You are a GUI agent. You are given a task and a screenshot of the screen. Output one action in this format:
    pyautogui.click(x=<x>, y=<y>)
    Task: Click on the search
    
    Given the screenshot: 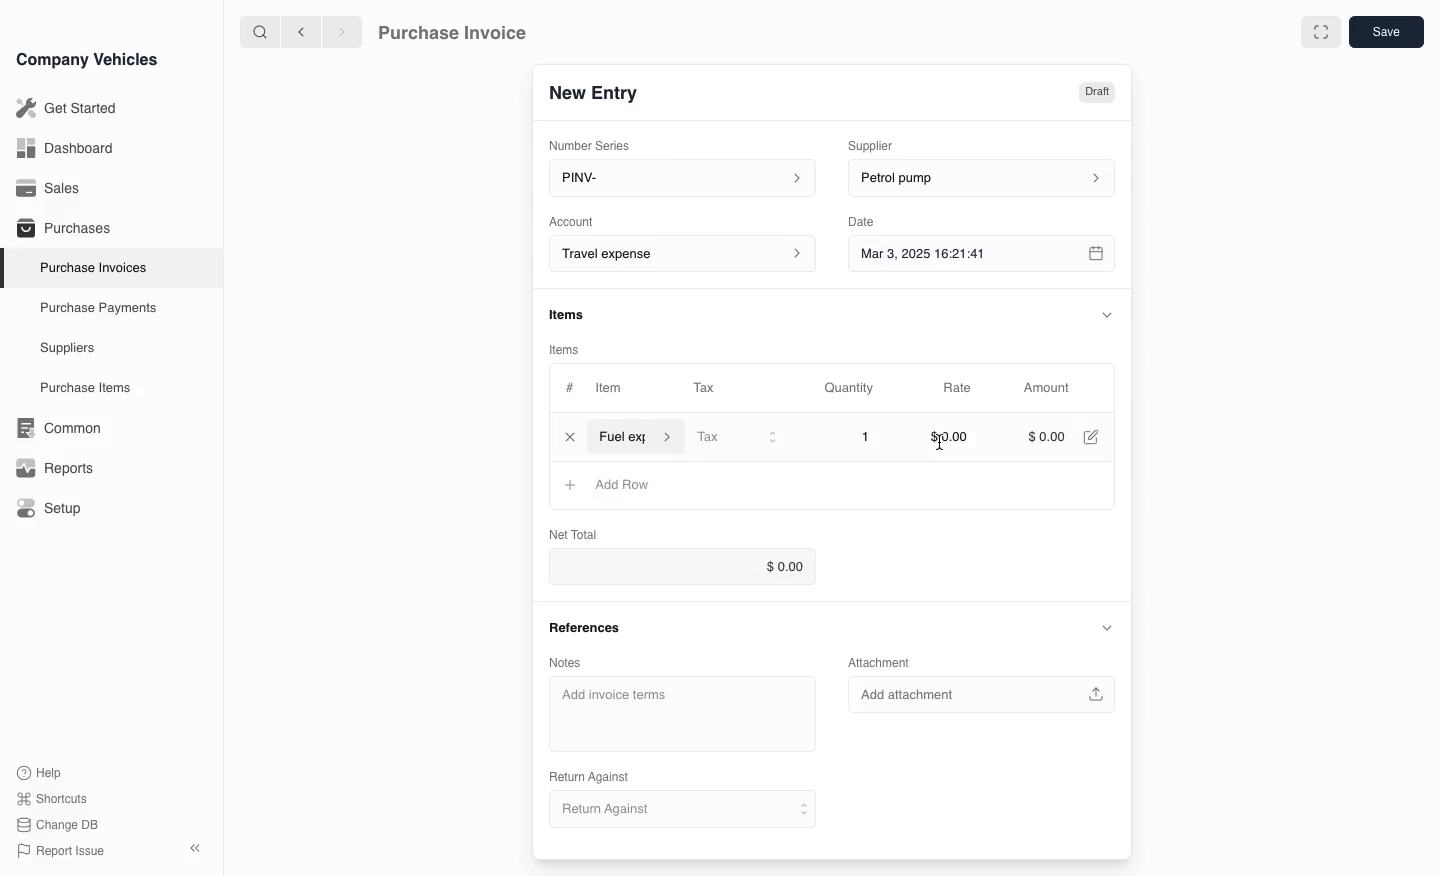 What is the action you would take?
    pyautogui.click(x=261, y=31)
    